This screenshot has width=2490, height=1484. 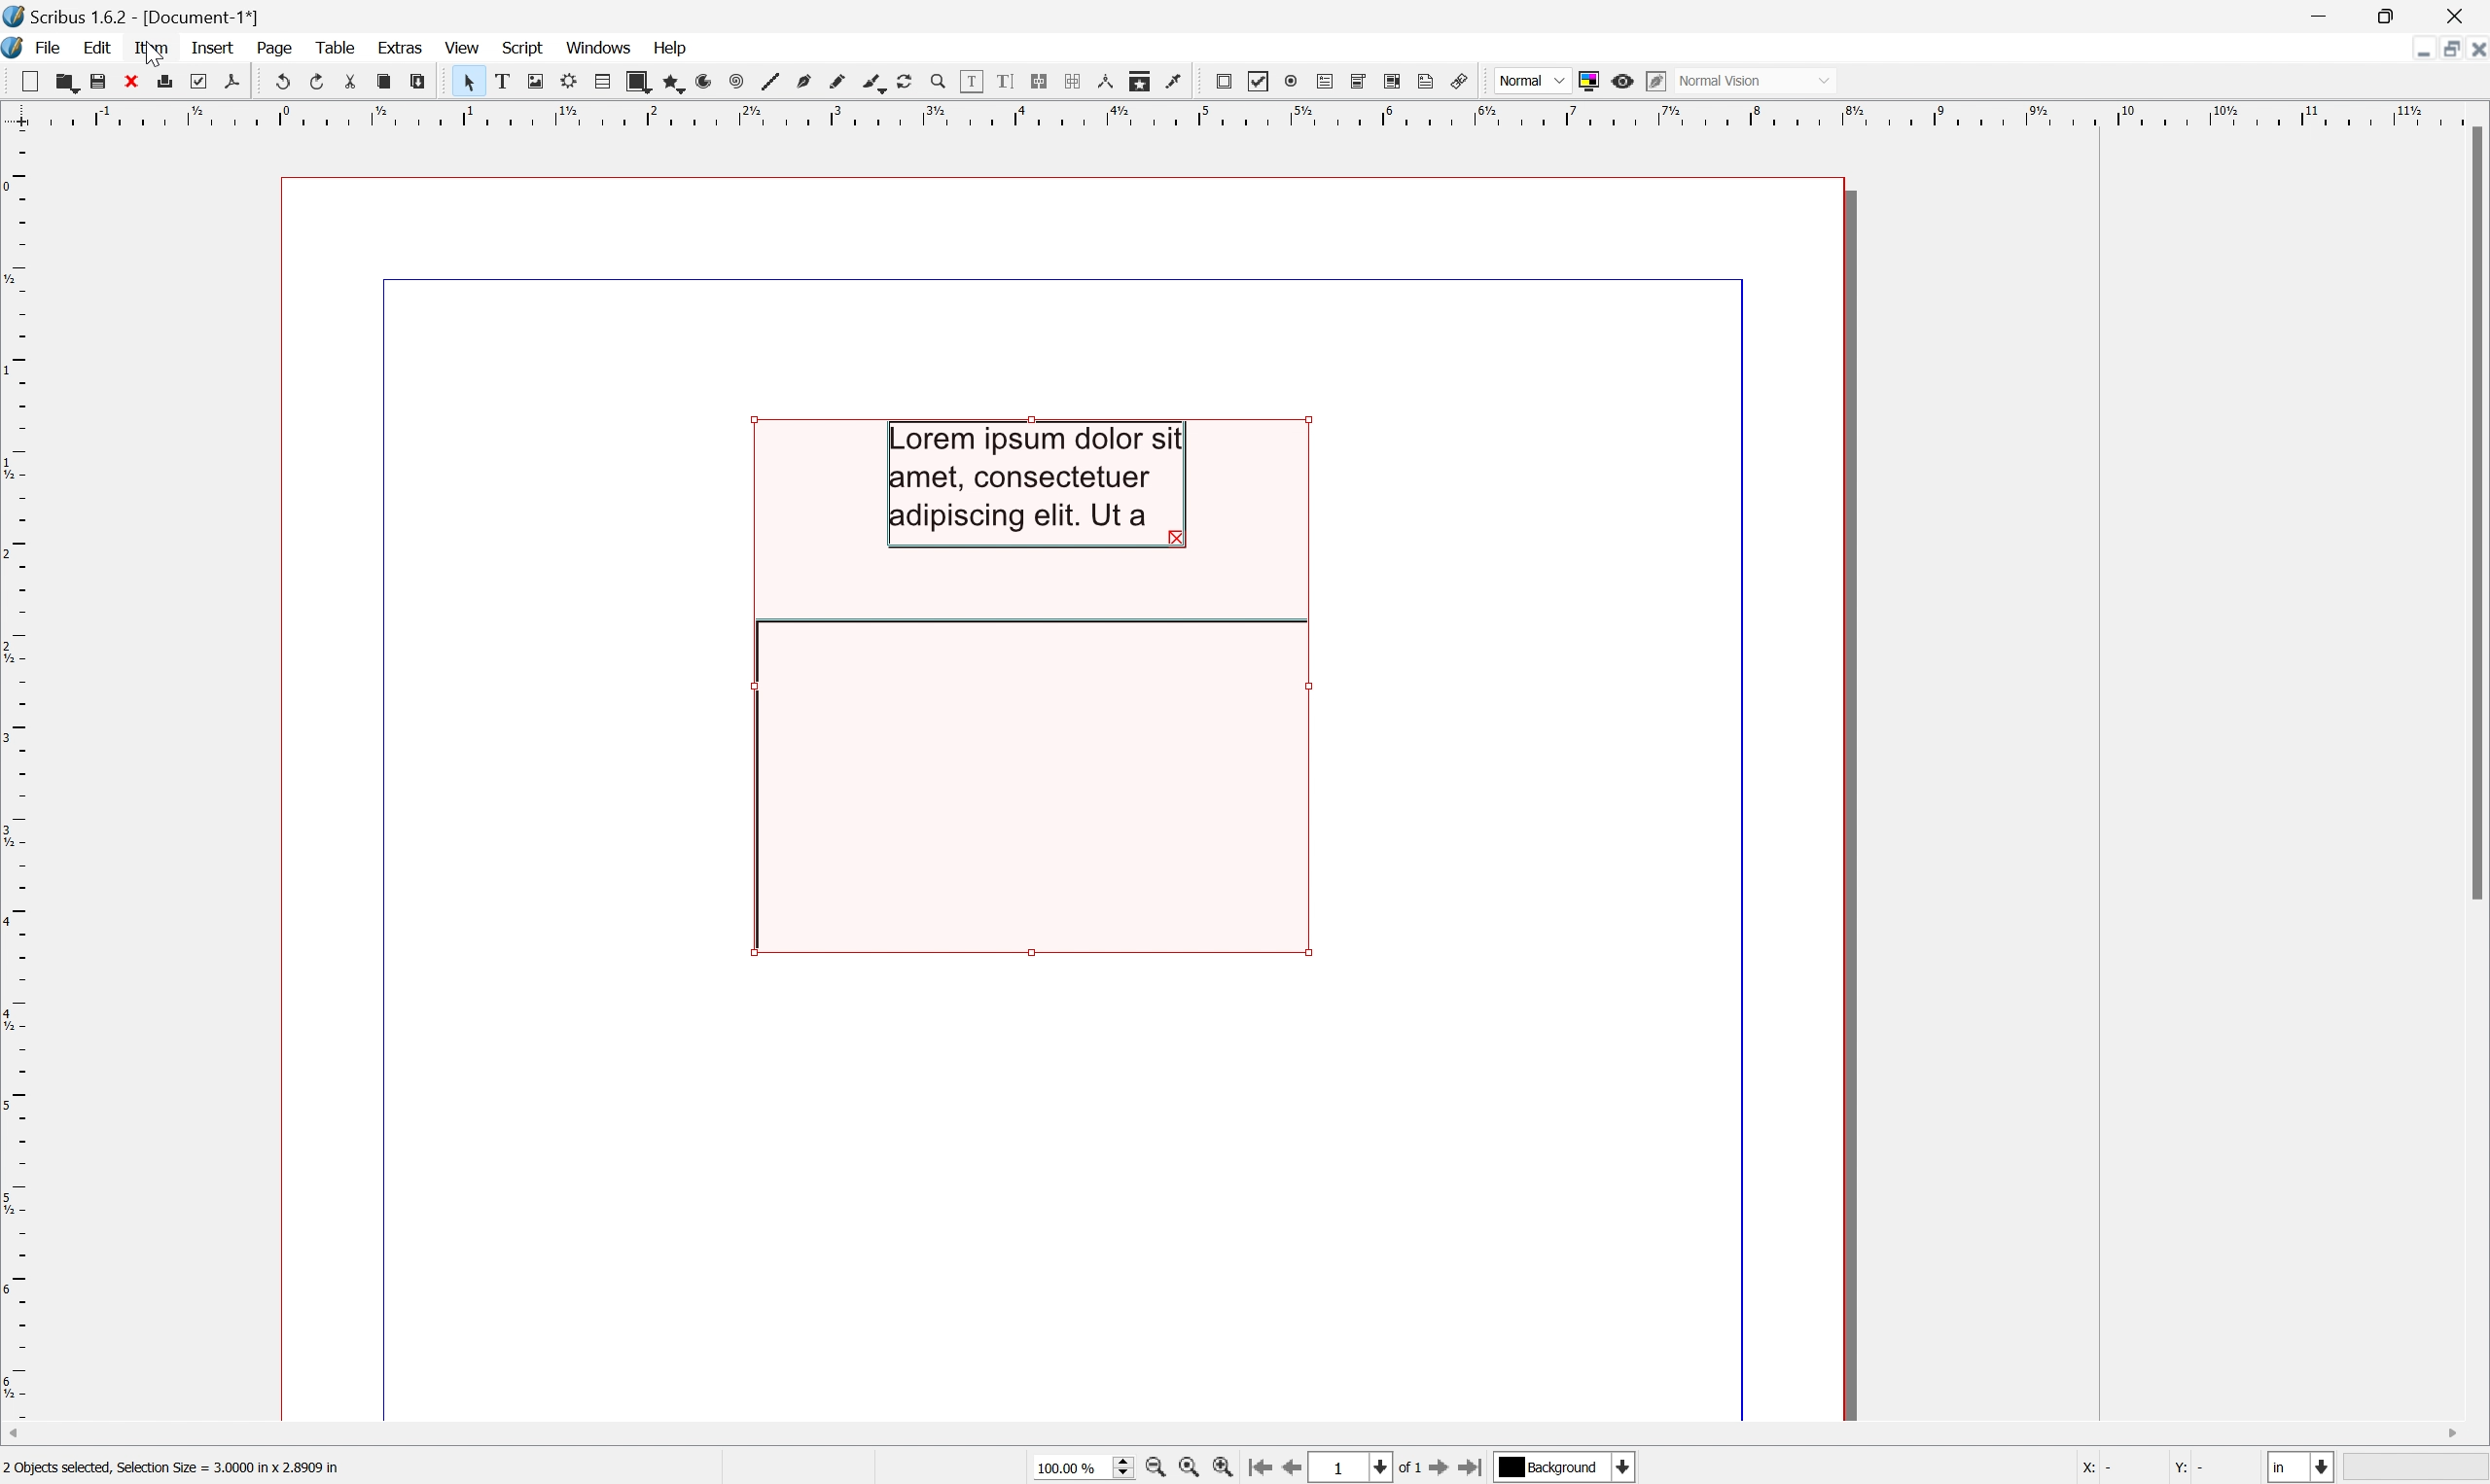 What do you see at coordinates (638, 78) in the screenshot?
I see `Shape` at bounding box center [638, 78].